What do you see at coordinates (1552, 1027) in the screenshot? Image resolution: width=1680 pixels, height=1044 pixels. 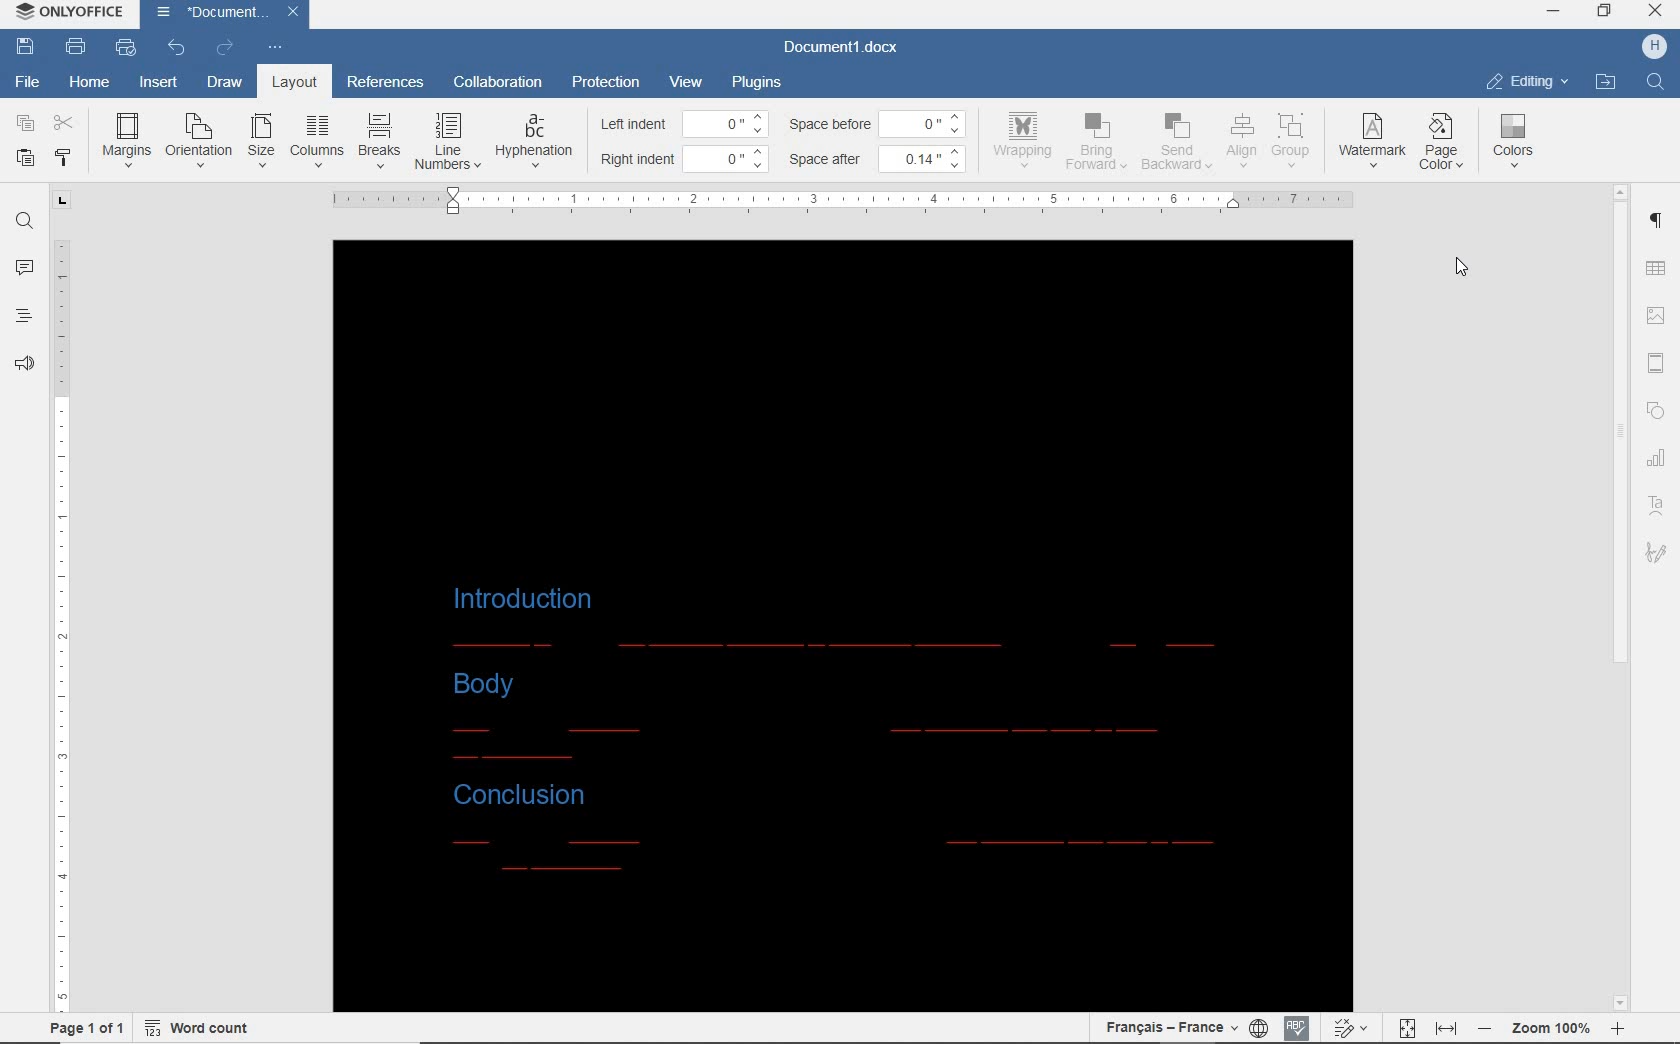 I see `zoom out or zoom in` at bounding box center [1552, 1027].